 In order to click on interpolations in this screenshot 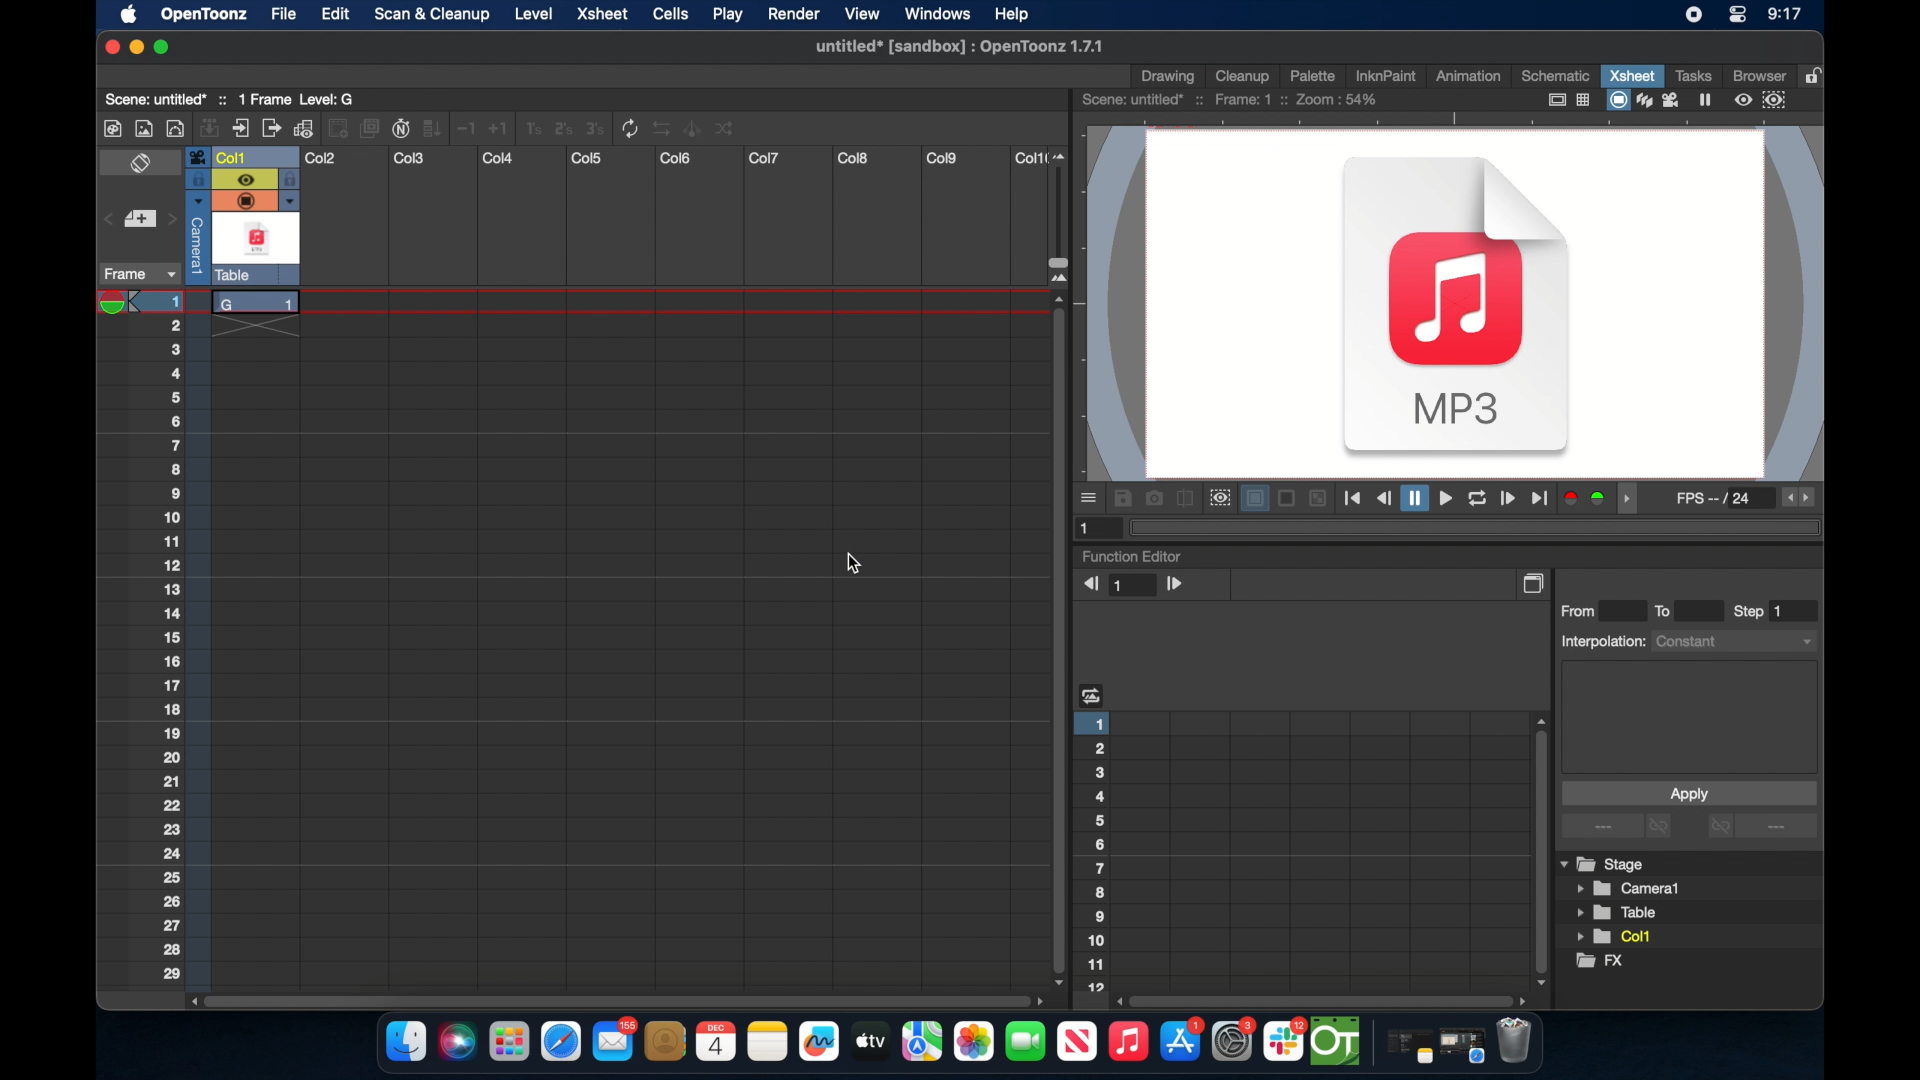, I will do `click(1686, 640)`.